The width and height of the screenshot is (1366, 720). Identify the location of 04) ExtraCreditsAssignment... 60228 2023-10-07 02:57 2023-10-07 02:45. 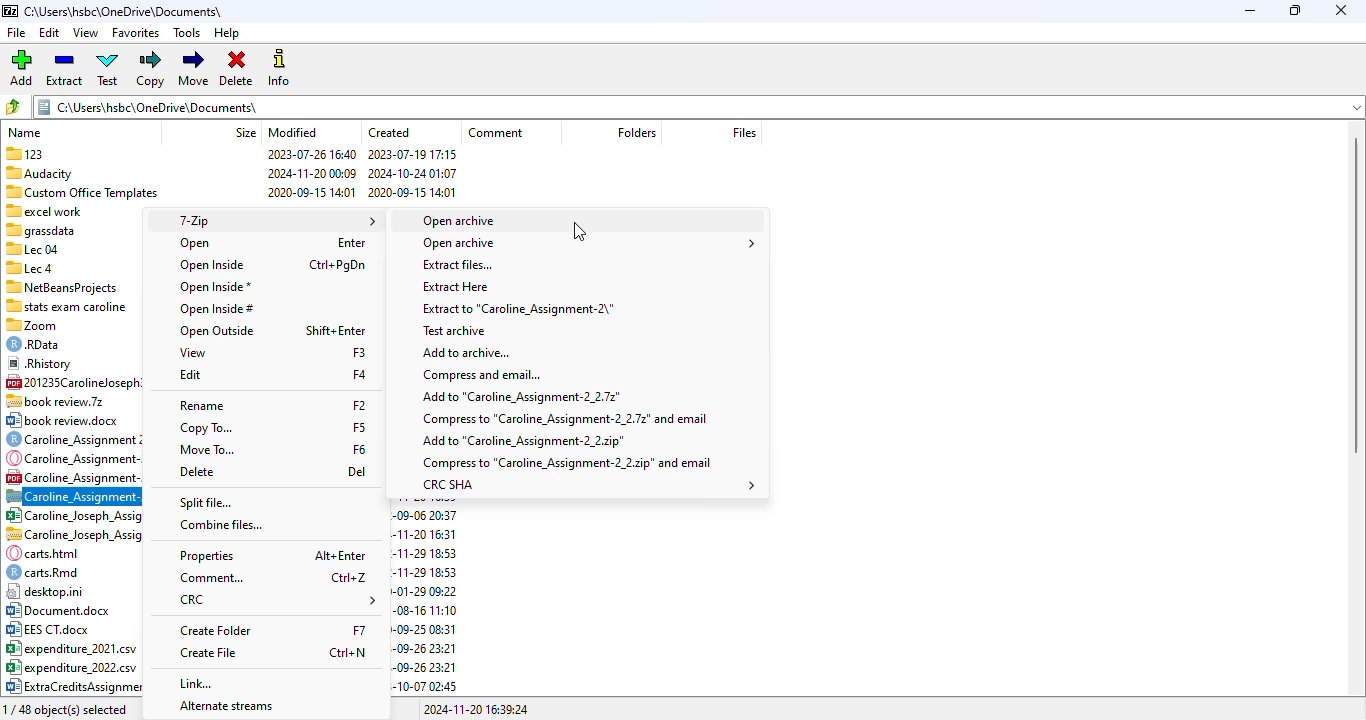
(72, 687).